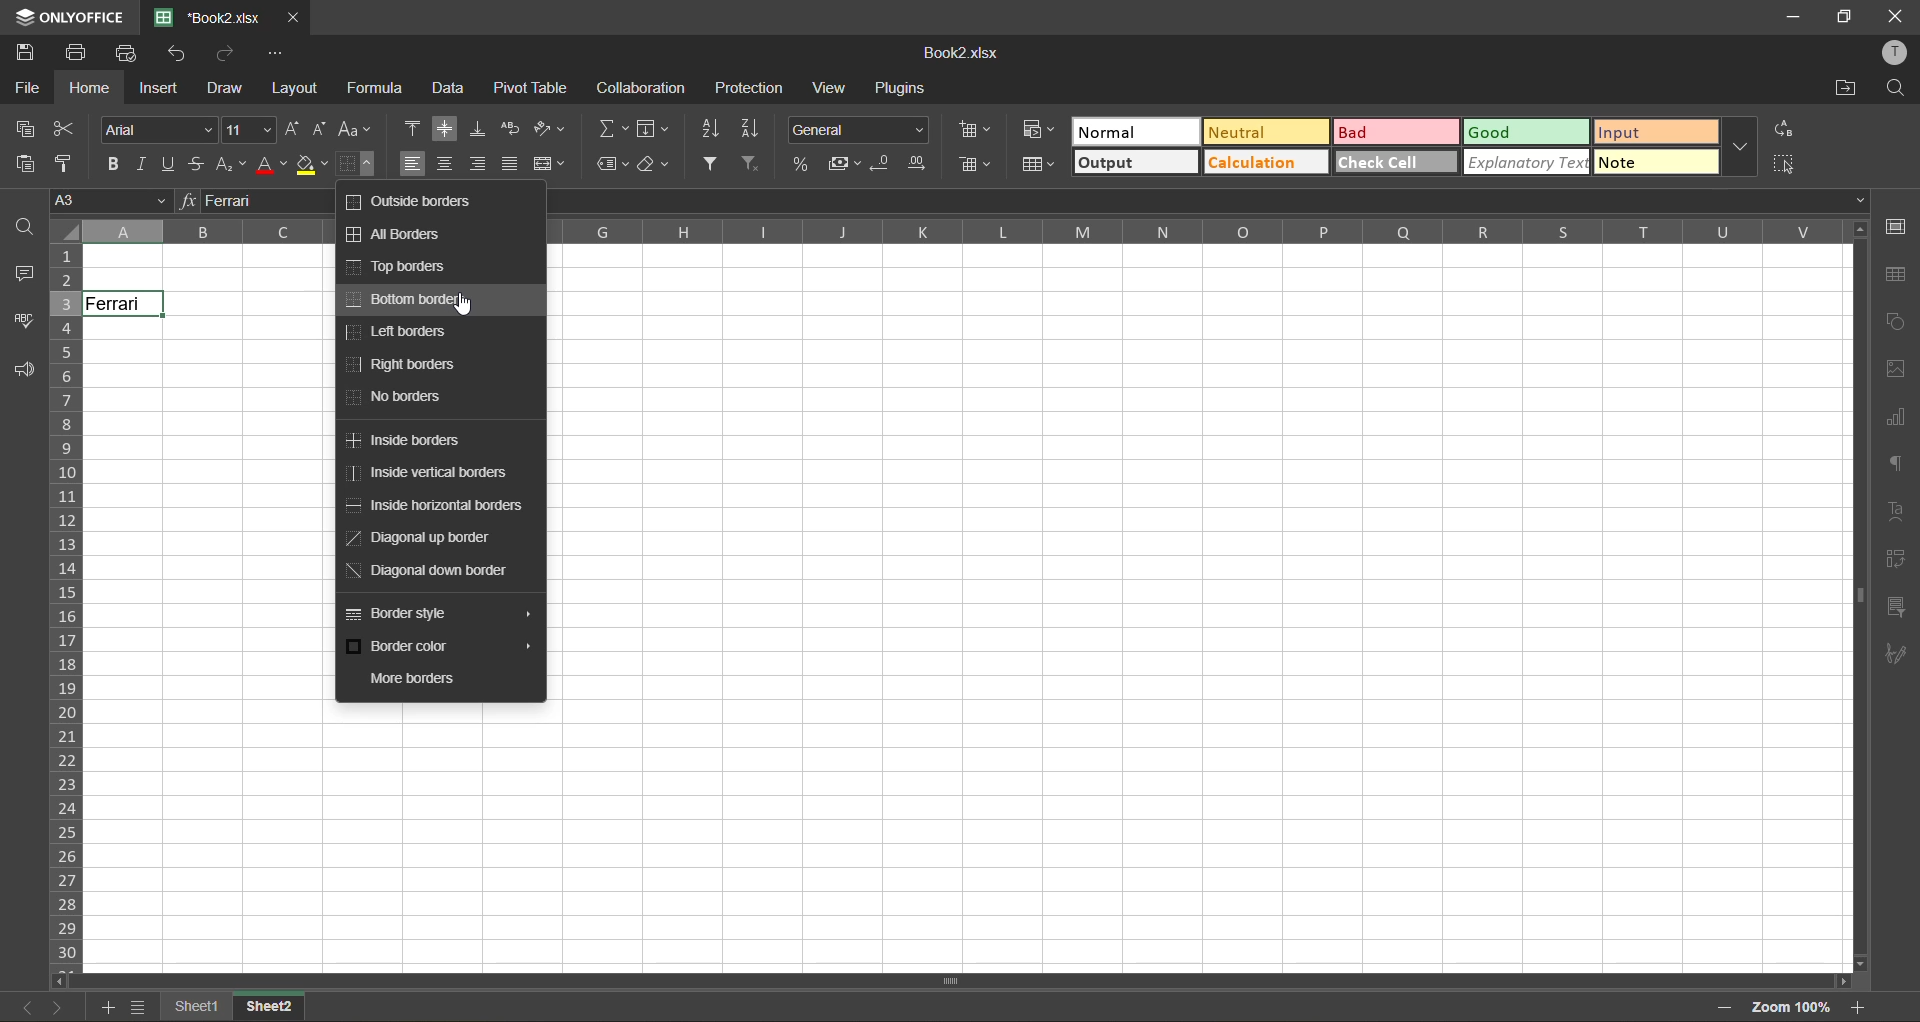  I want to click on strikethrough, so click(199, 166).